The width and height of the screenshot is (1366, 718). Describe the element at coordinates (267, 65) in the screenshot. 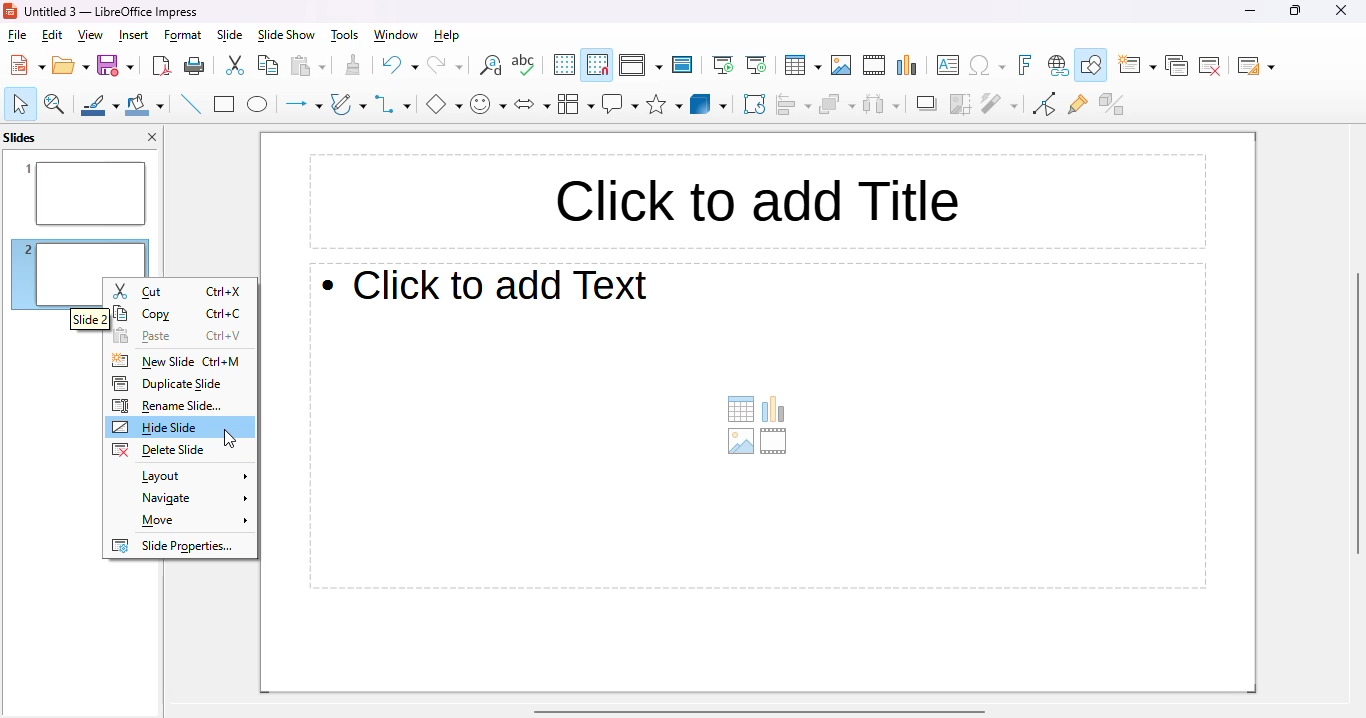

I see `copy` at that location.